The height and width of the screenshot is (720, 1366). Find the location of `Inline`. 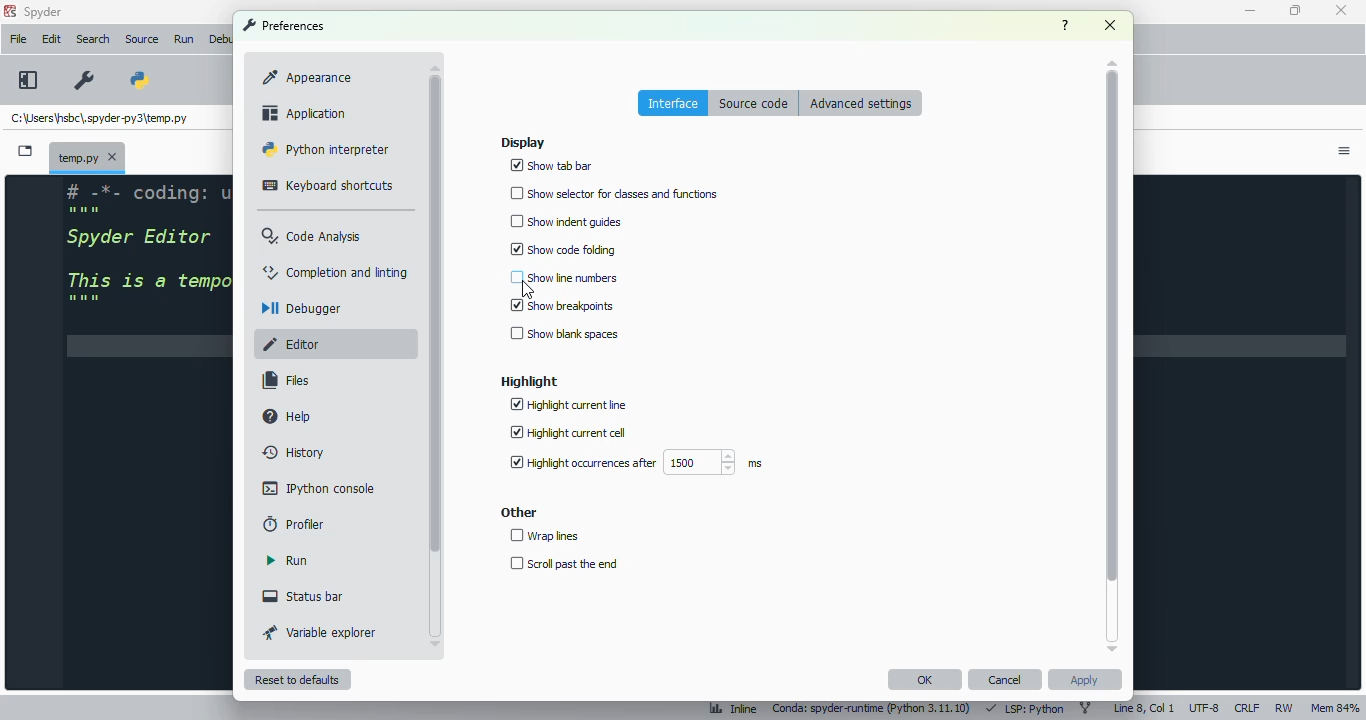

Inline is located at coordinates (728, 706).